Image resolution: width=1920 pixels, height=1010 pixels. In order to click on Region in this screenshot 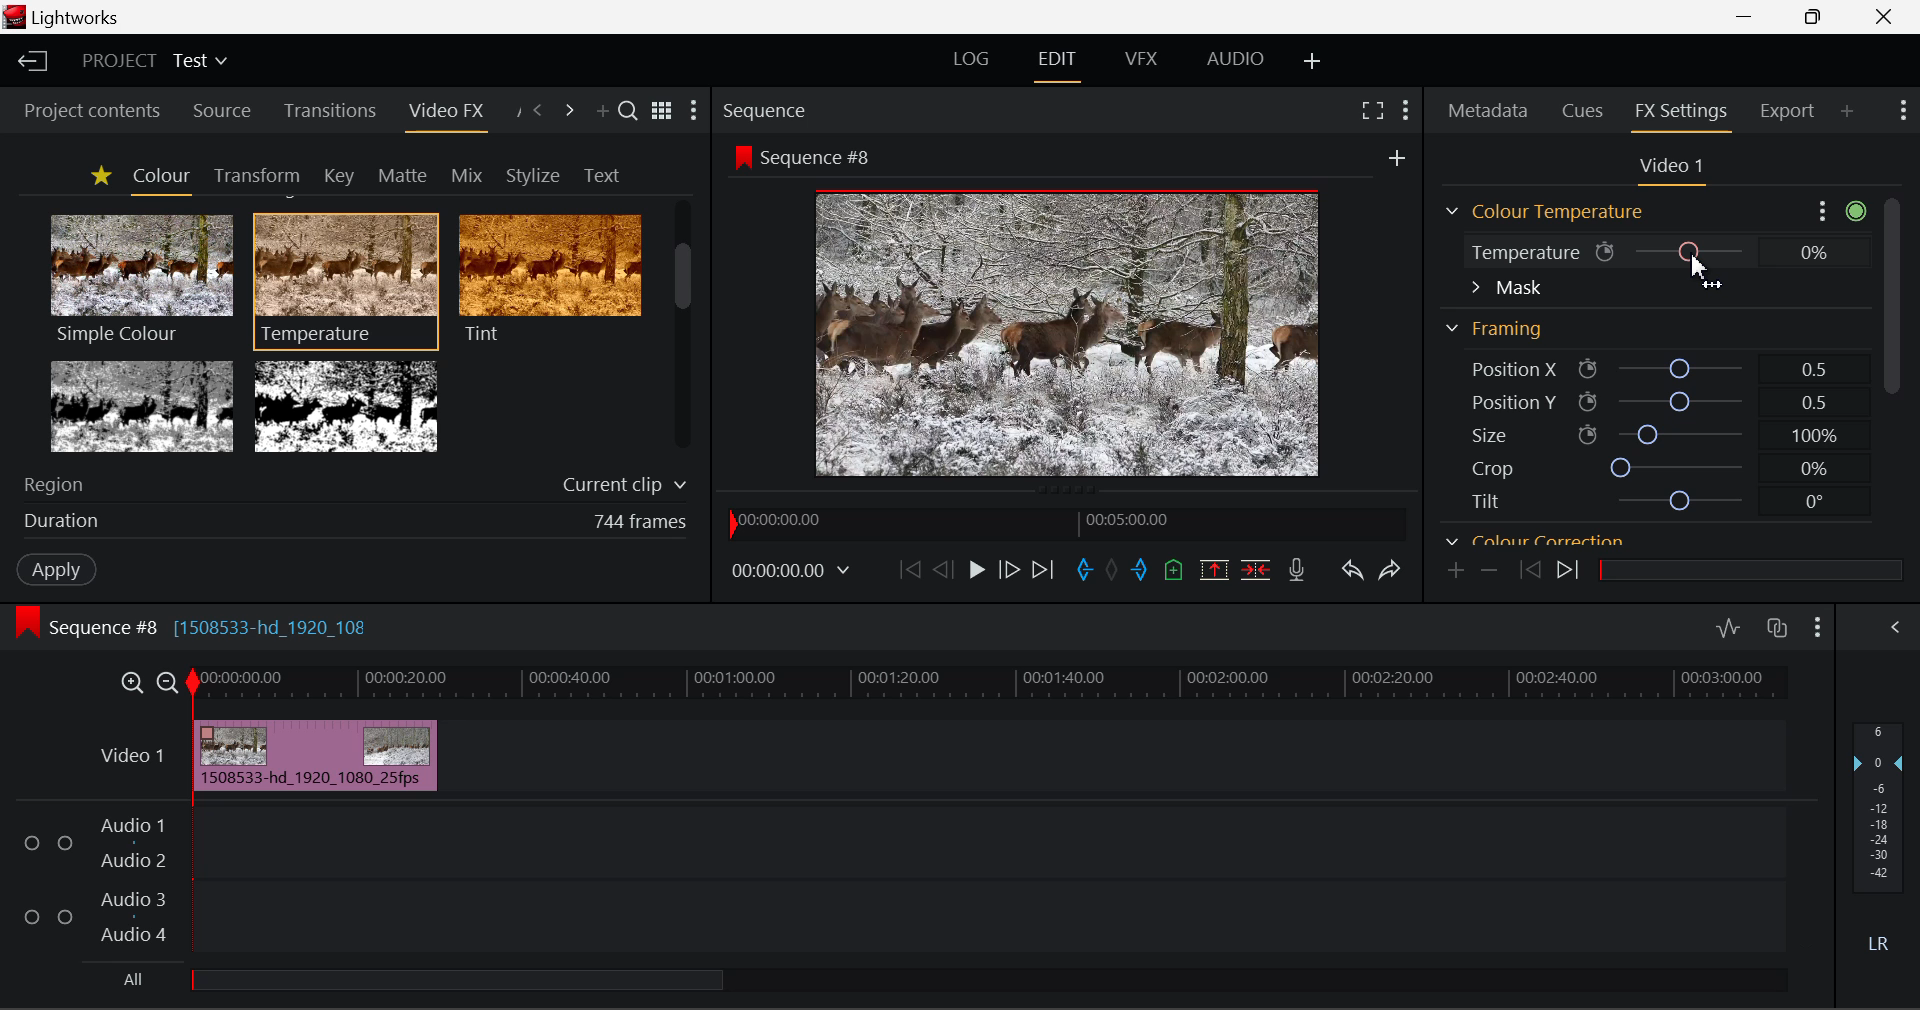, I will do `click(59, 483)`.